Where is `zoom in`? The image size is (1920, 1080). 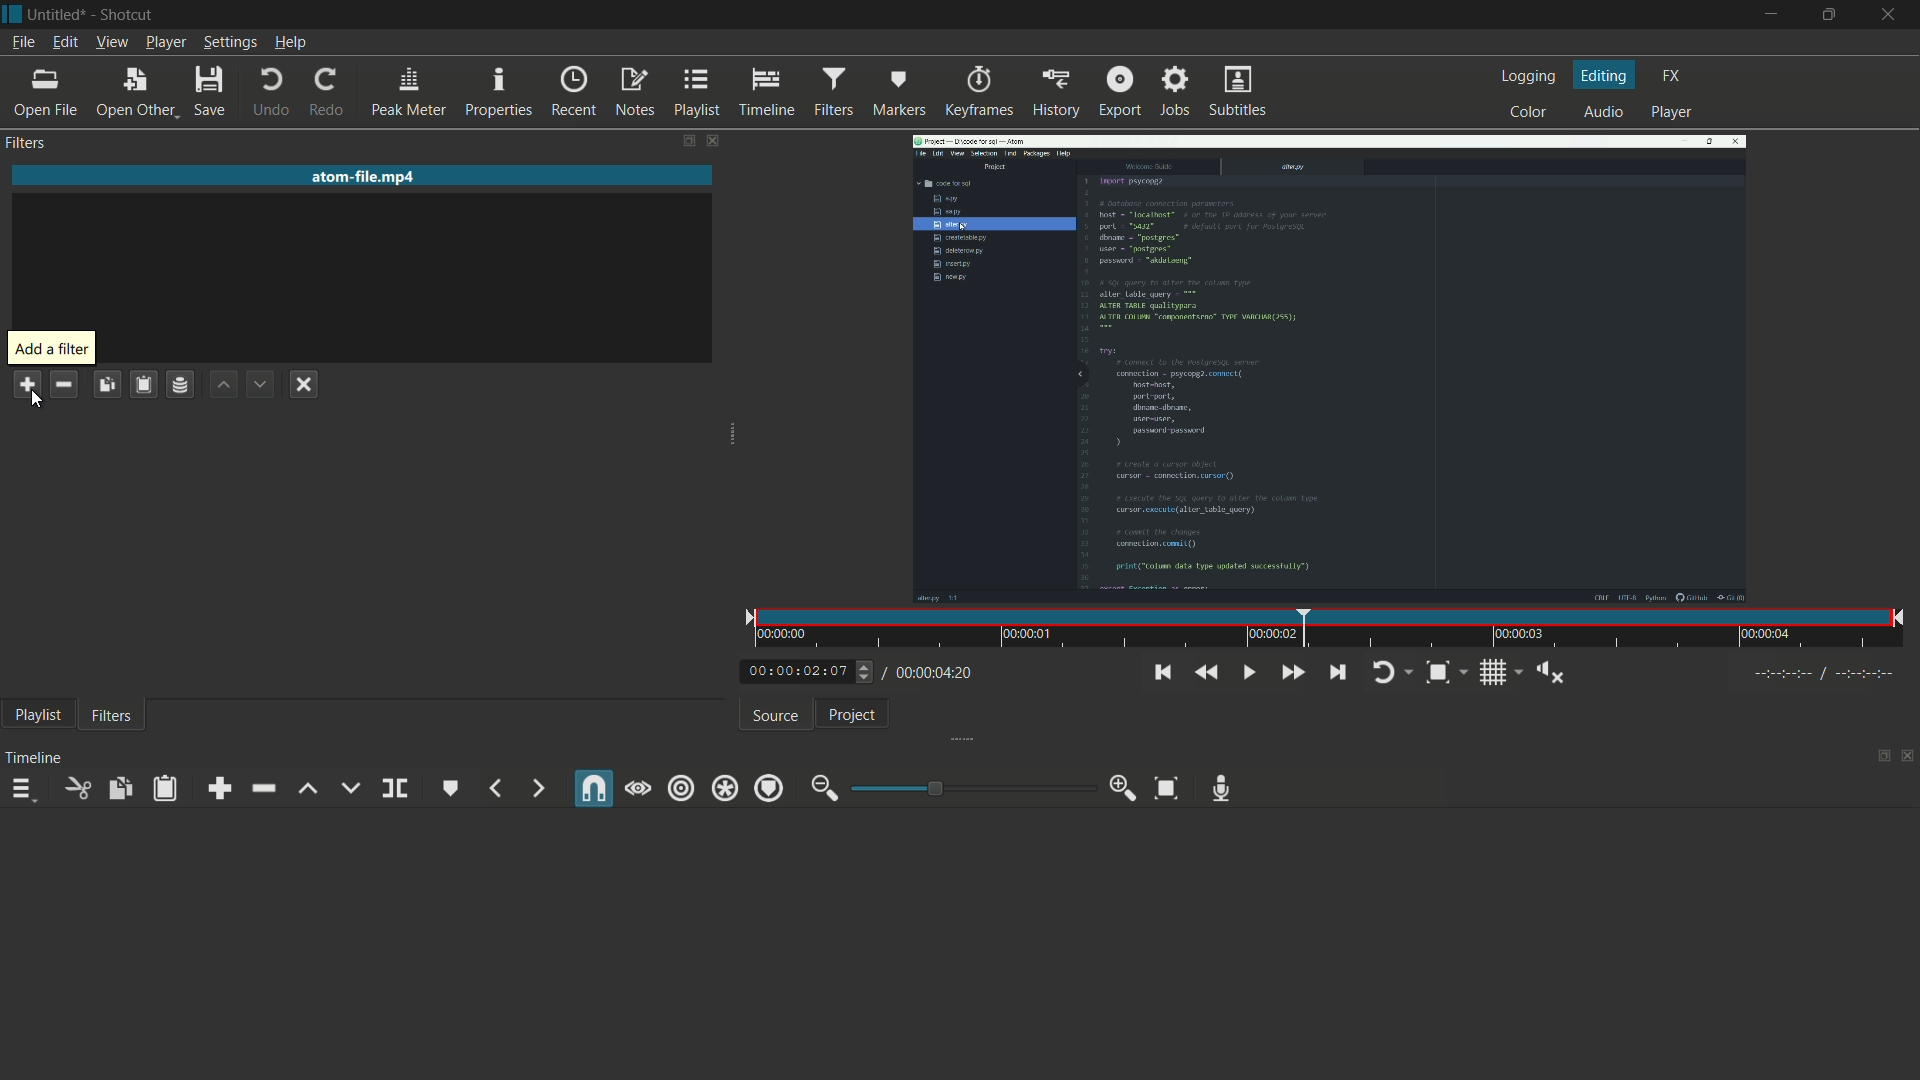 zoom in is located at coordinates (1124, 788).